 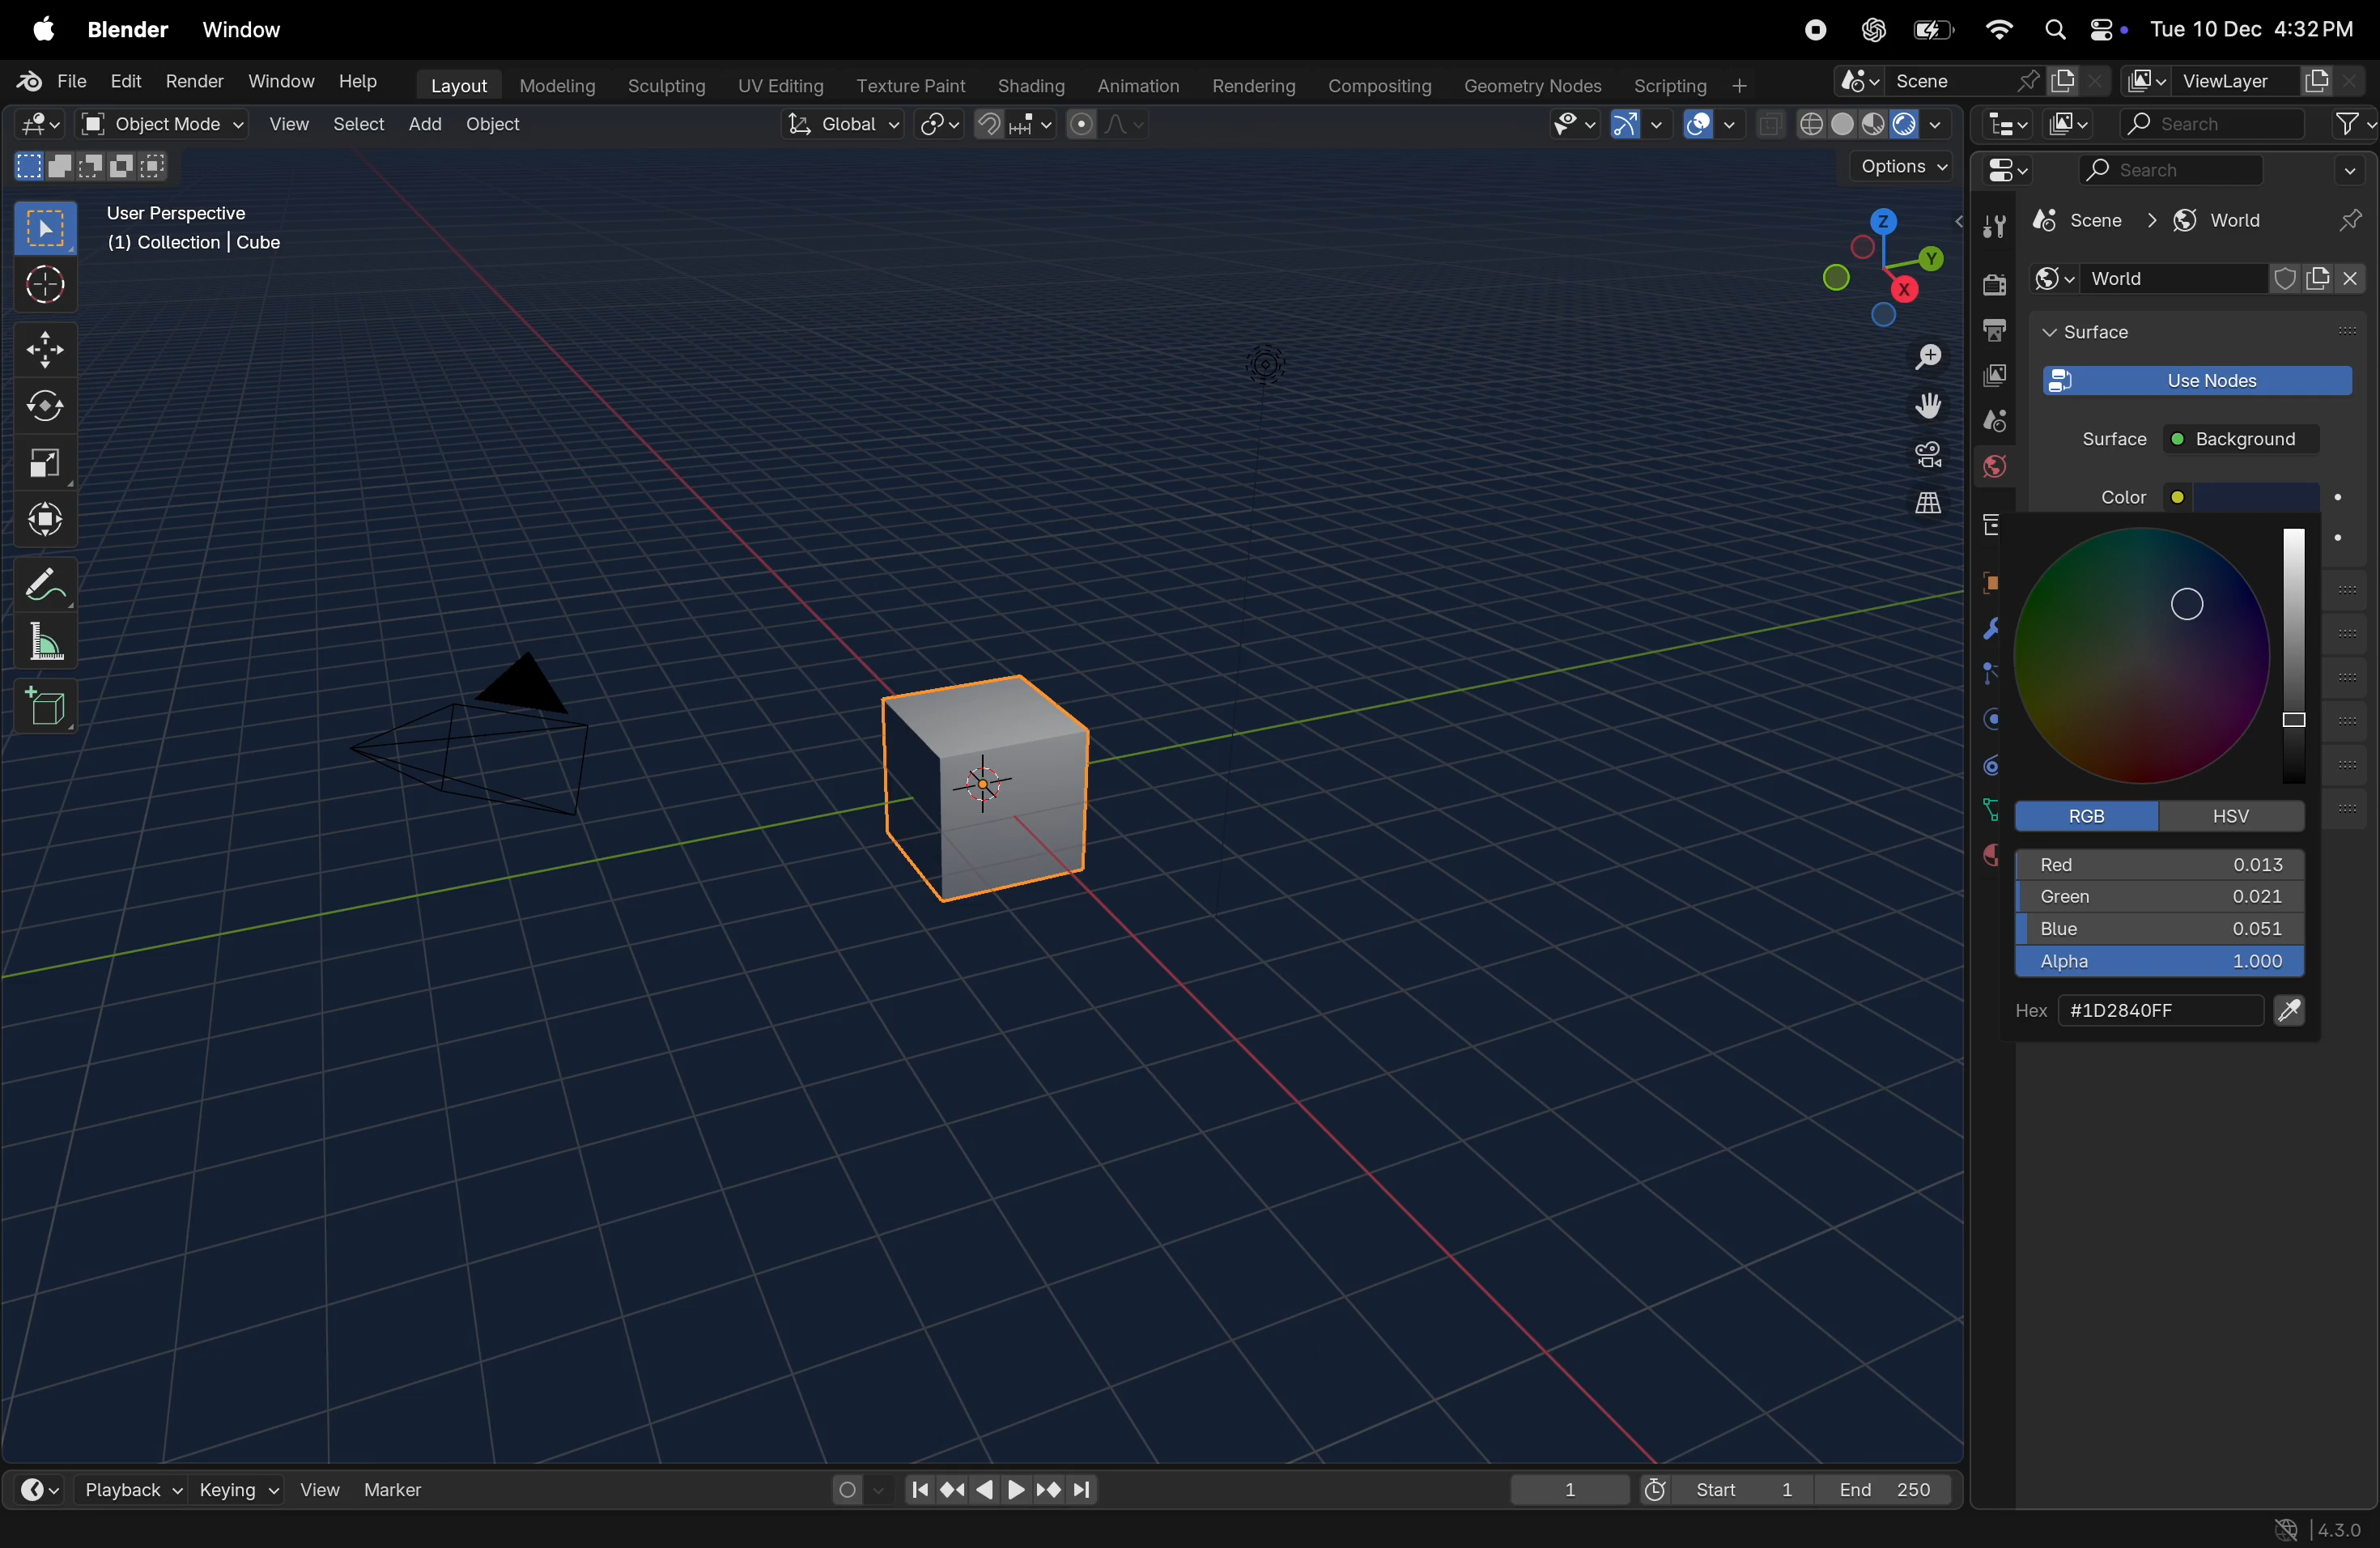 I want to click on Particles, so click(x=1994, y=677).